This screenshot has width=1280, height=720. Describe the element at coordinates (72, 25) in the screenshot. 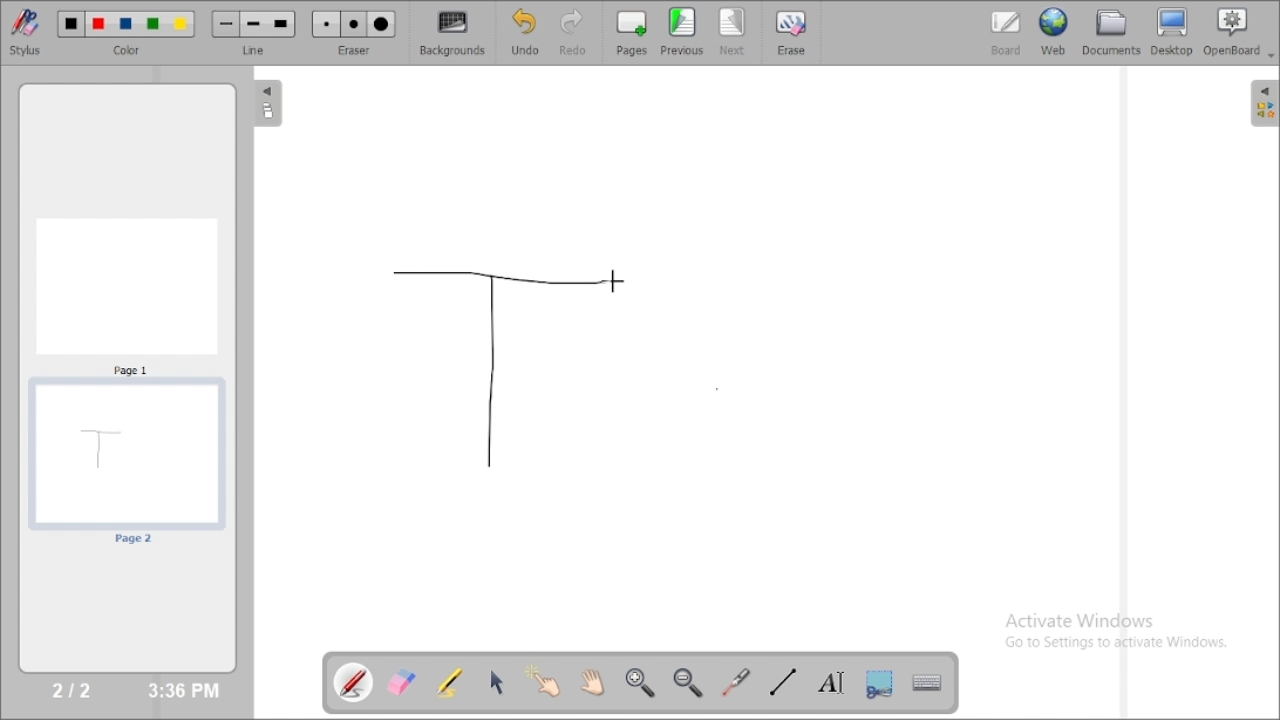

I see `Color 1` at that location.